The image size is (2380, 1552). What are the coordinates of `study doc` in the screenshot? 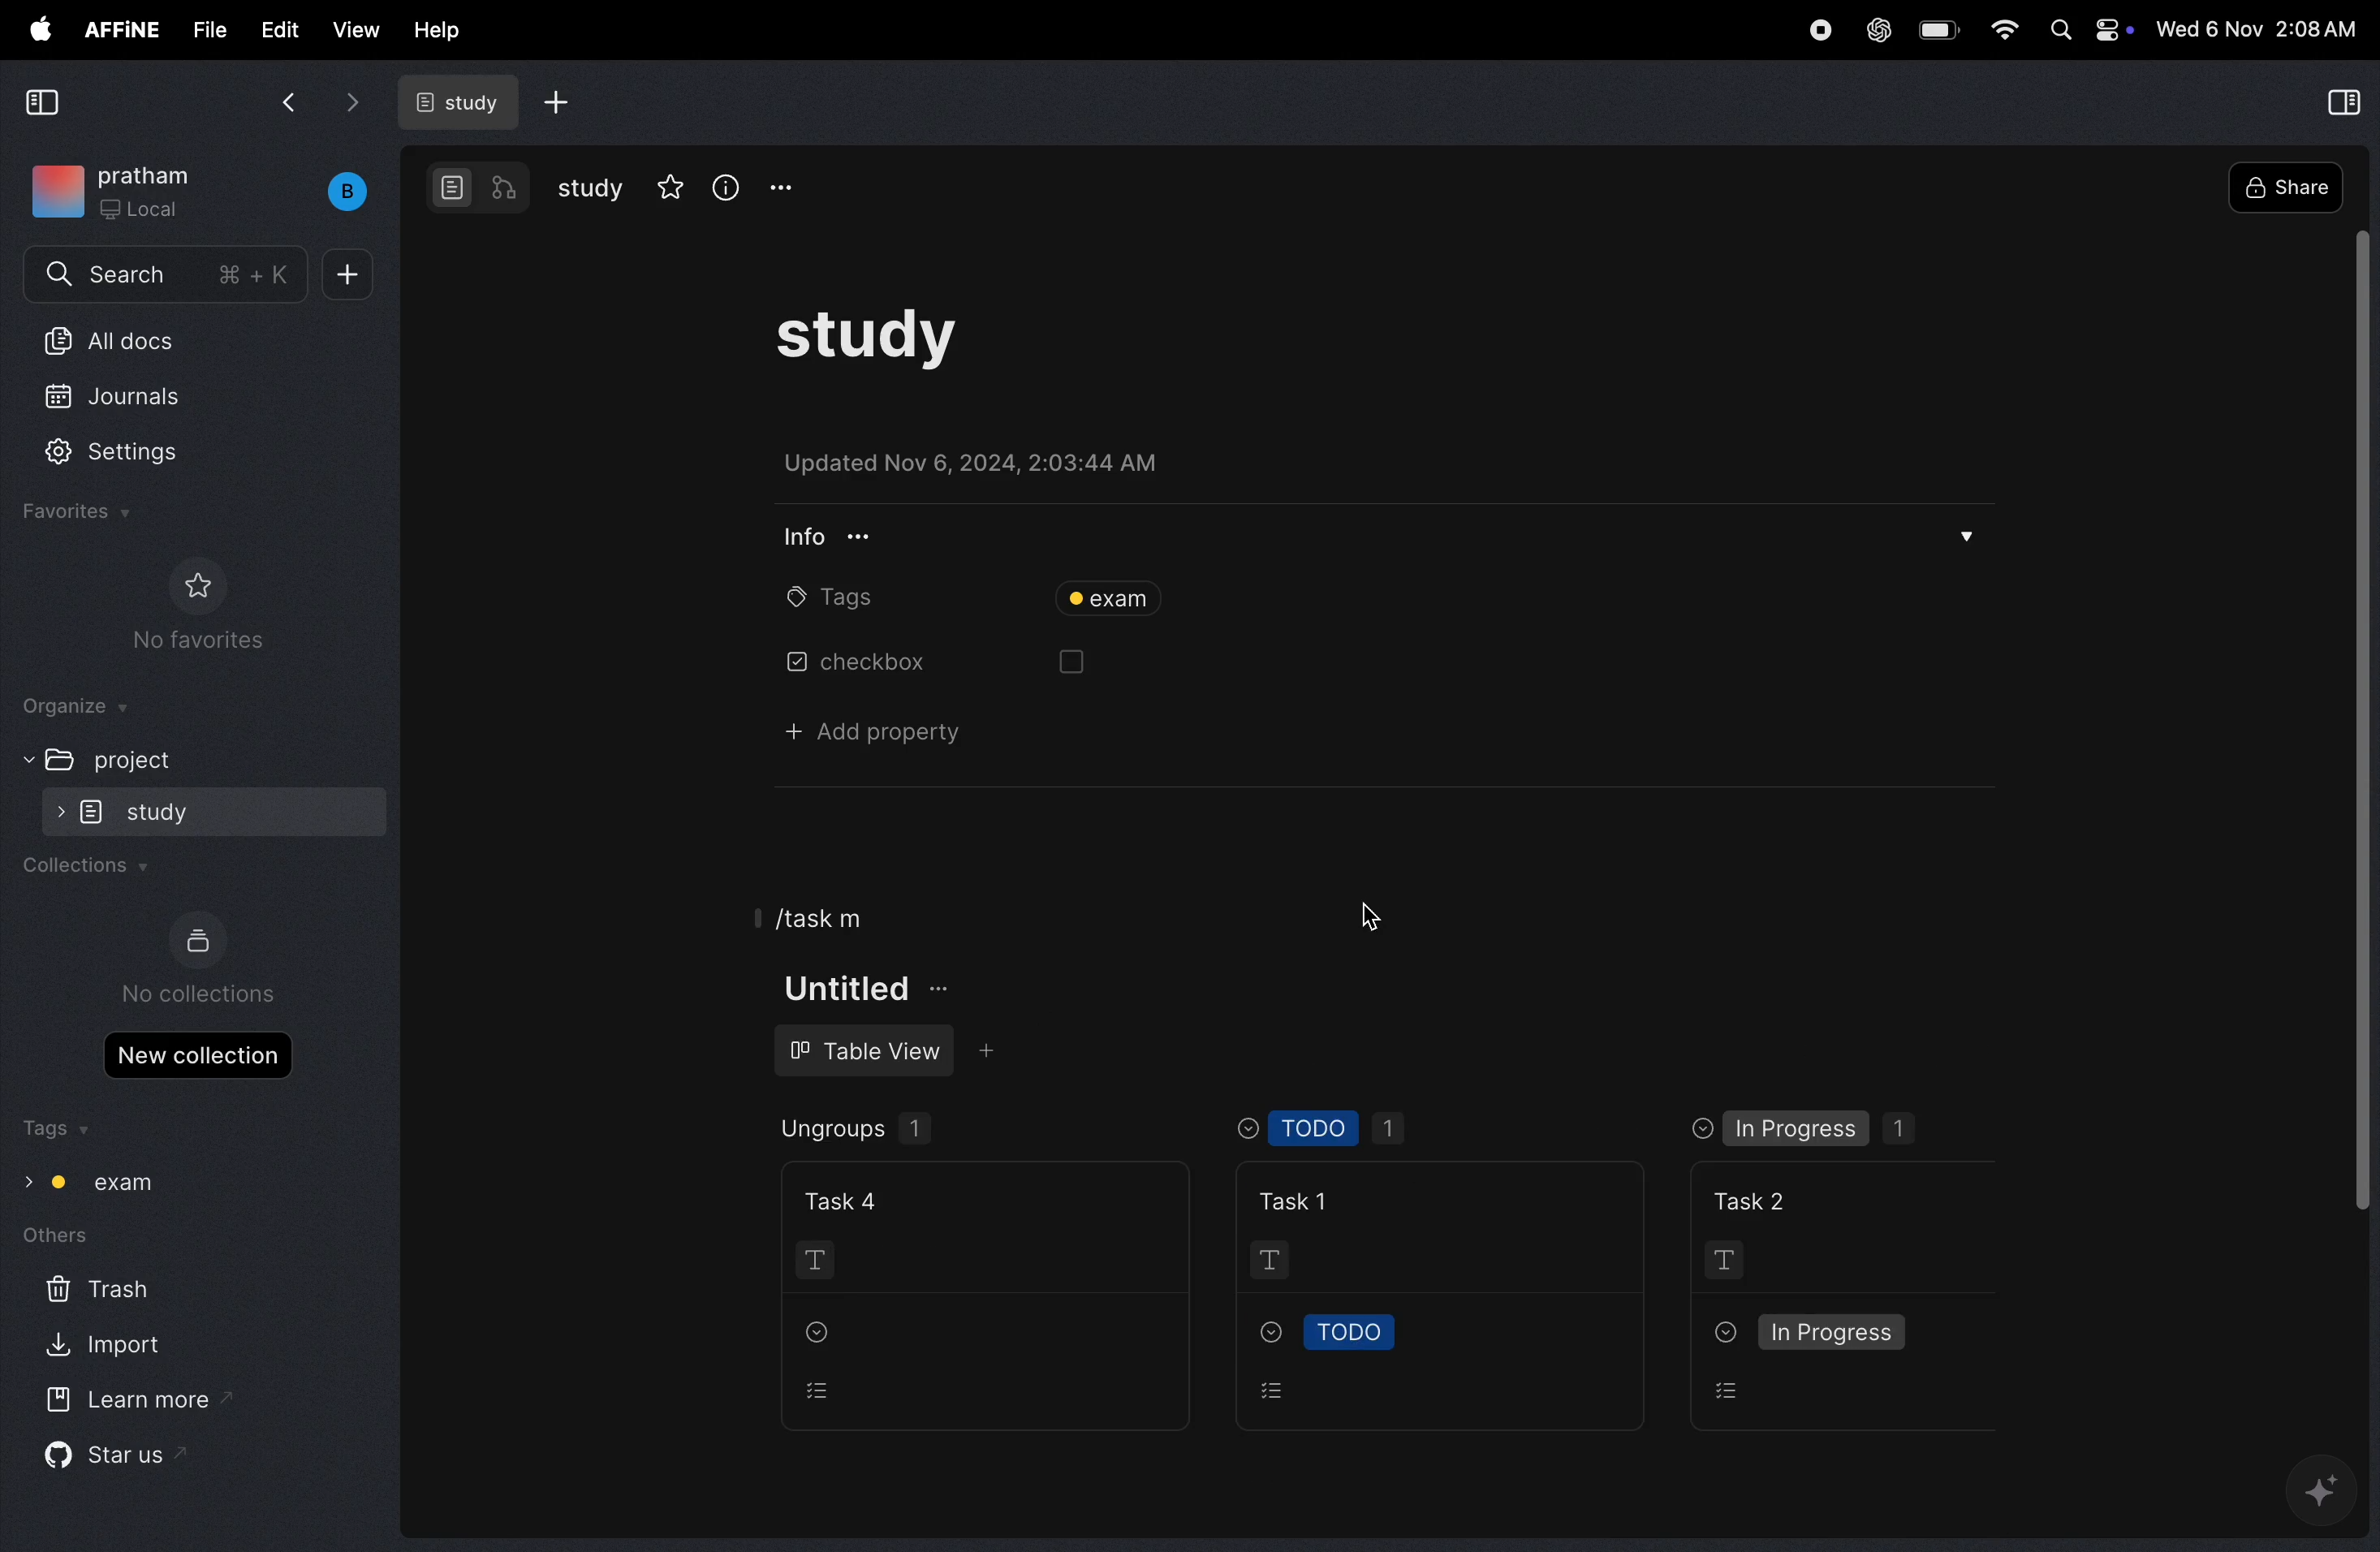 It's located at (466, 104).